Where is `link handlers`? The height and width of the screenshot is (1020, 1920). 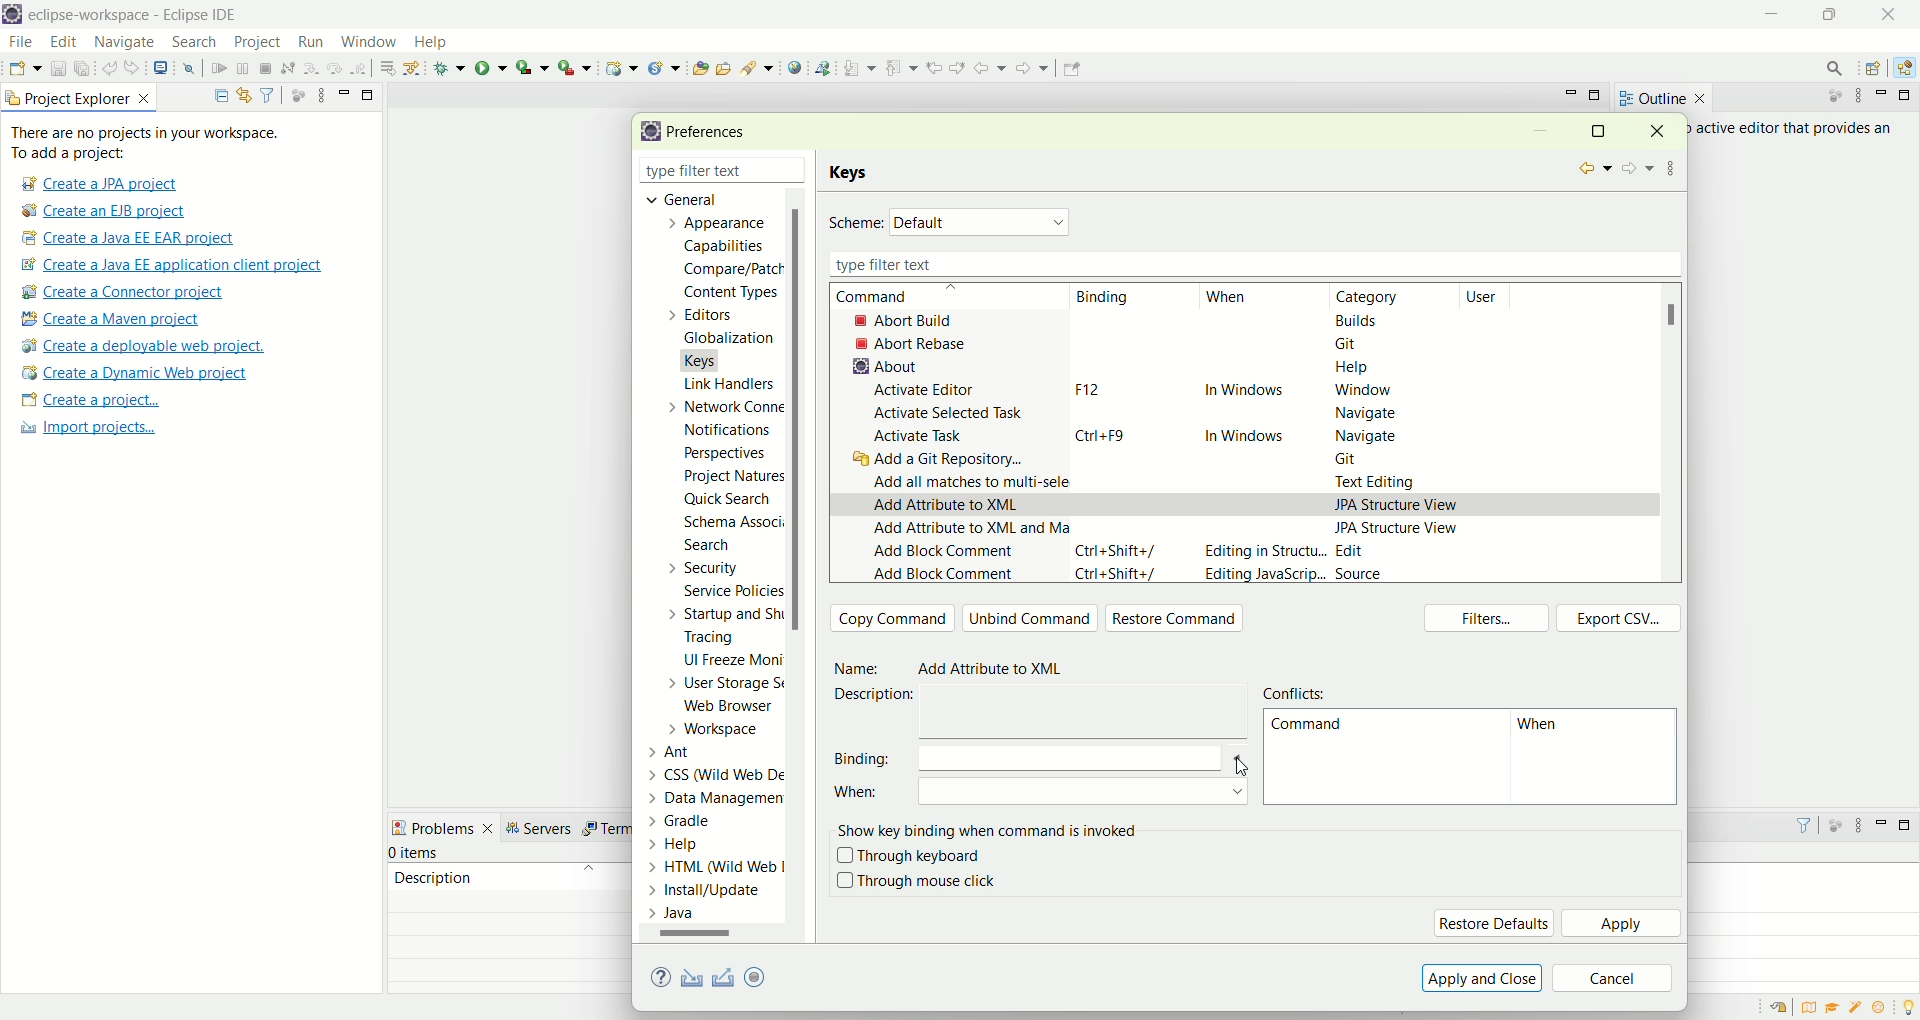 link handlers is located at coordinates (728, 384).